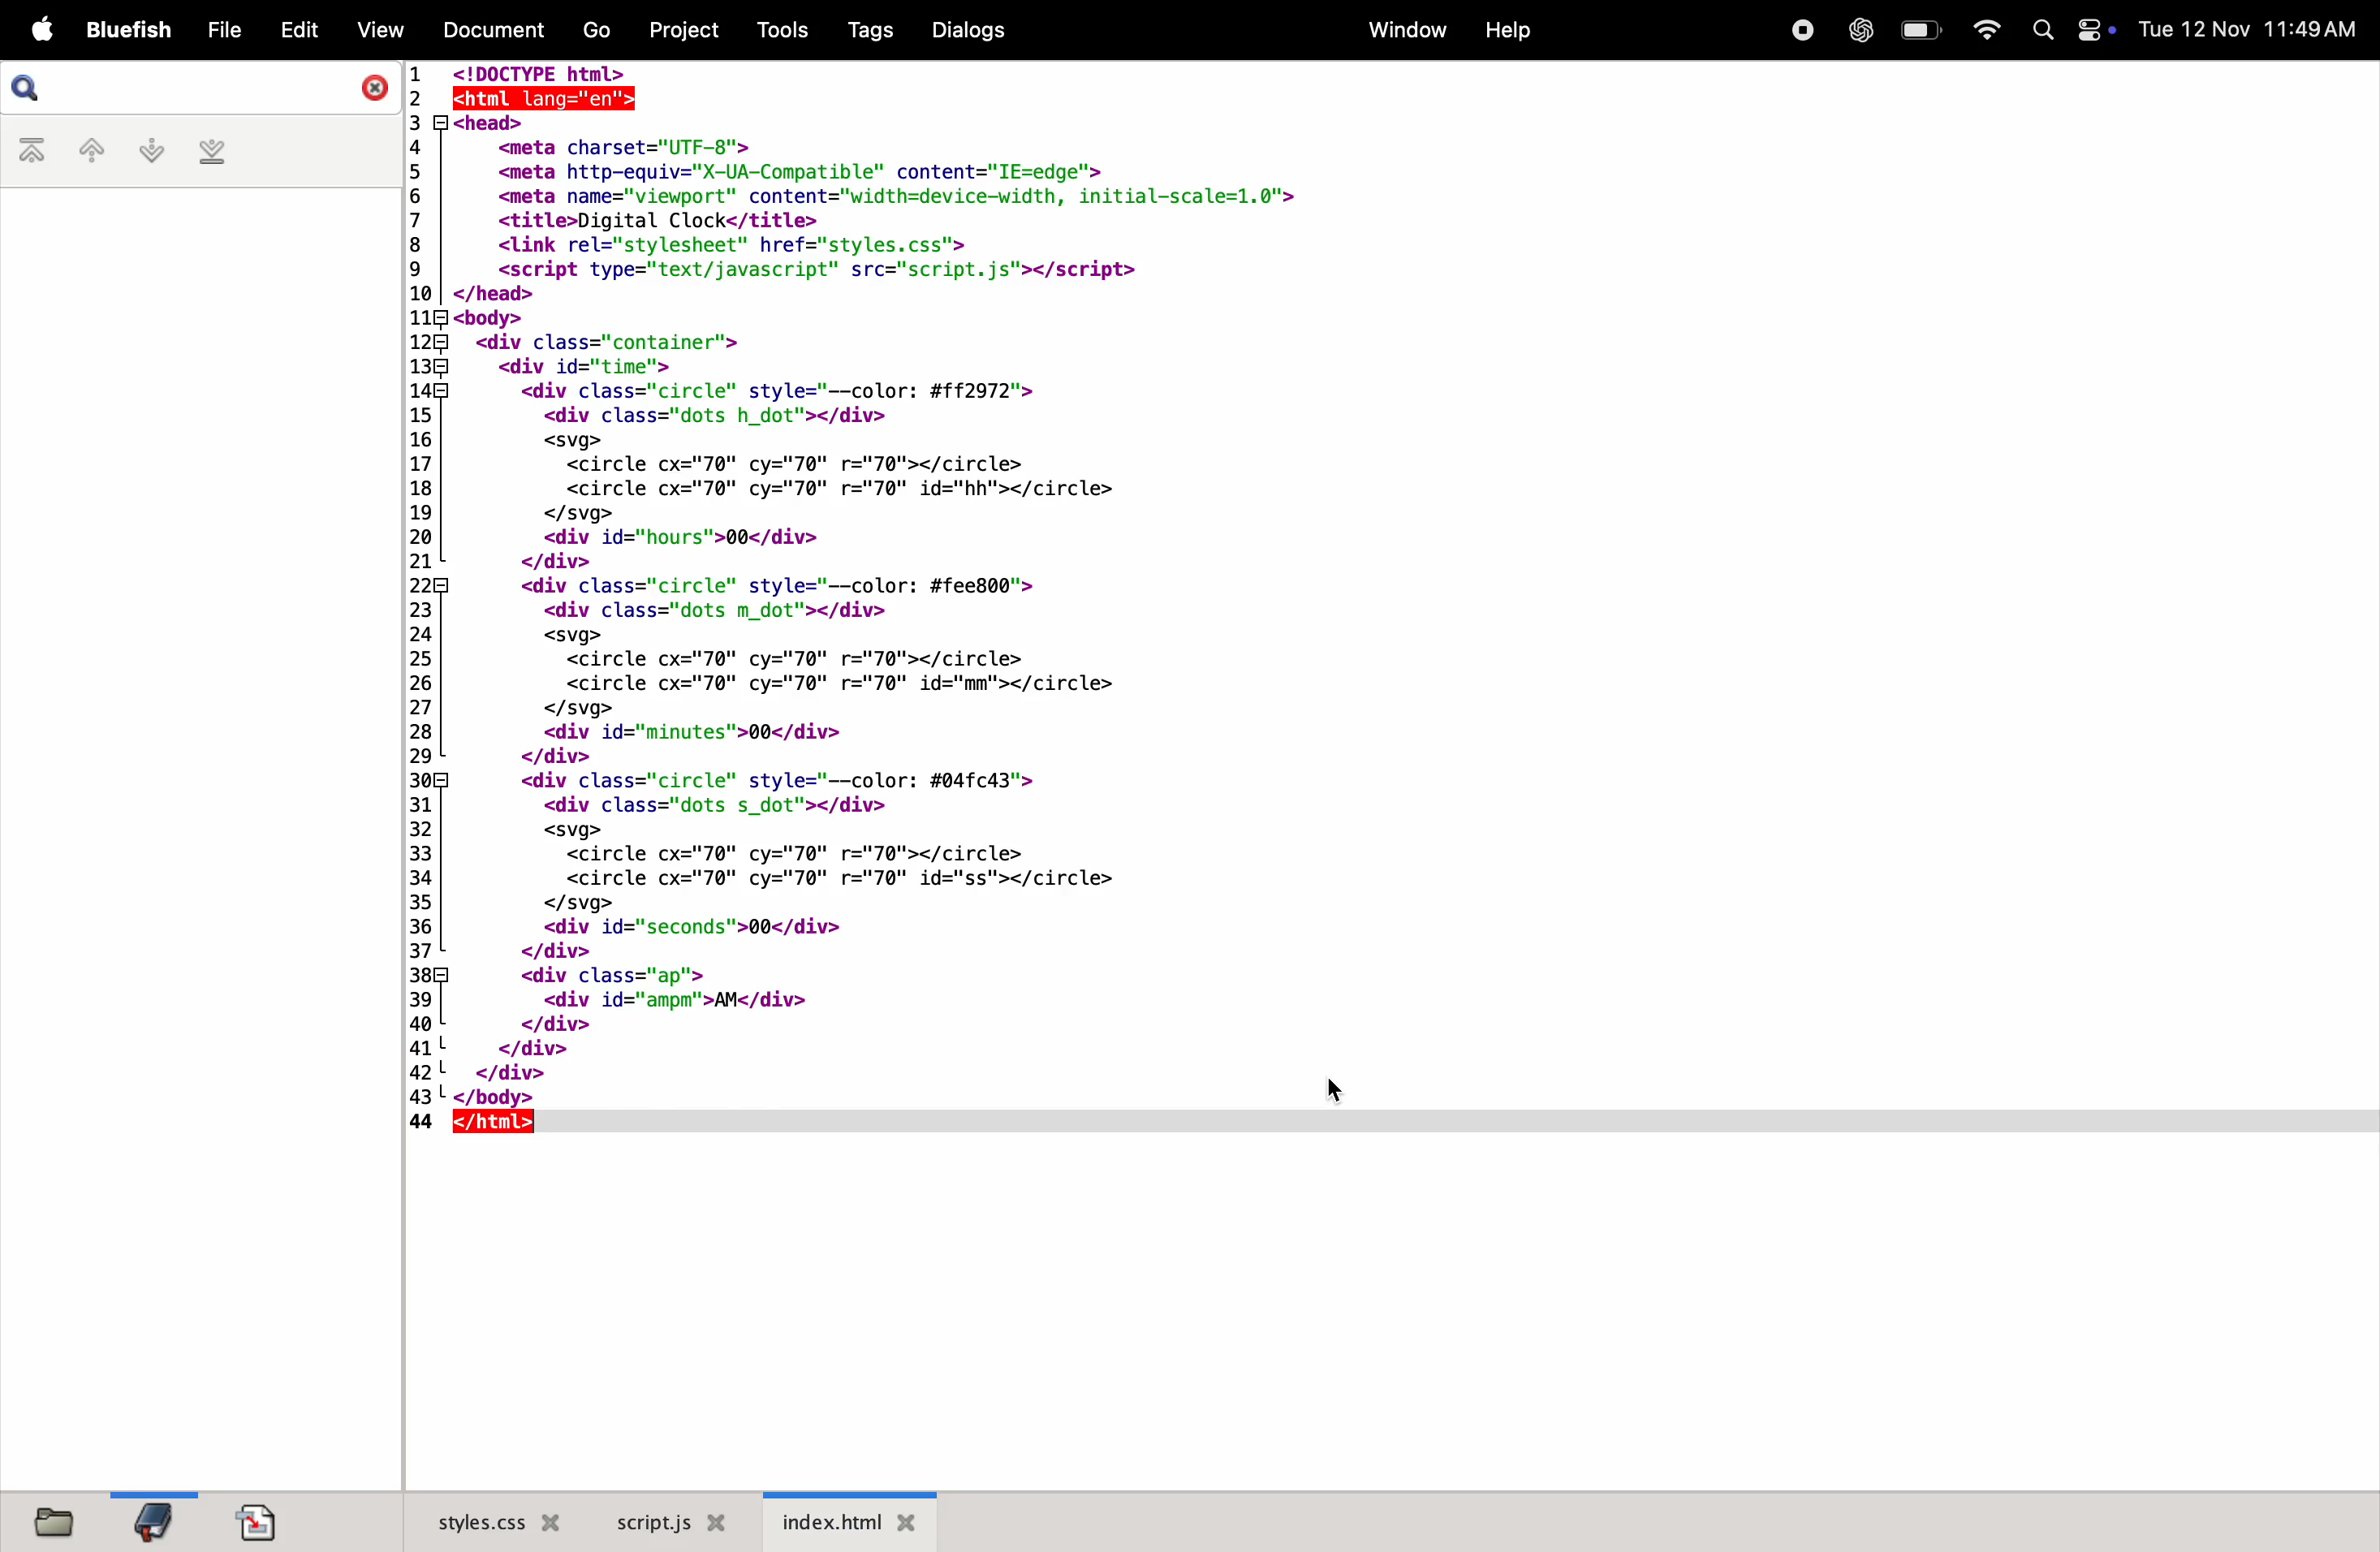 This screenshot has width=2380, height=1552. Describe the element at coordinates (596, 27) in the screenshot. I see `go` at that location.